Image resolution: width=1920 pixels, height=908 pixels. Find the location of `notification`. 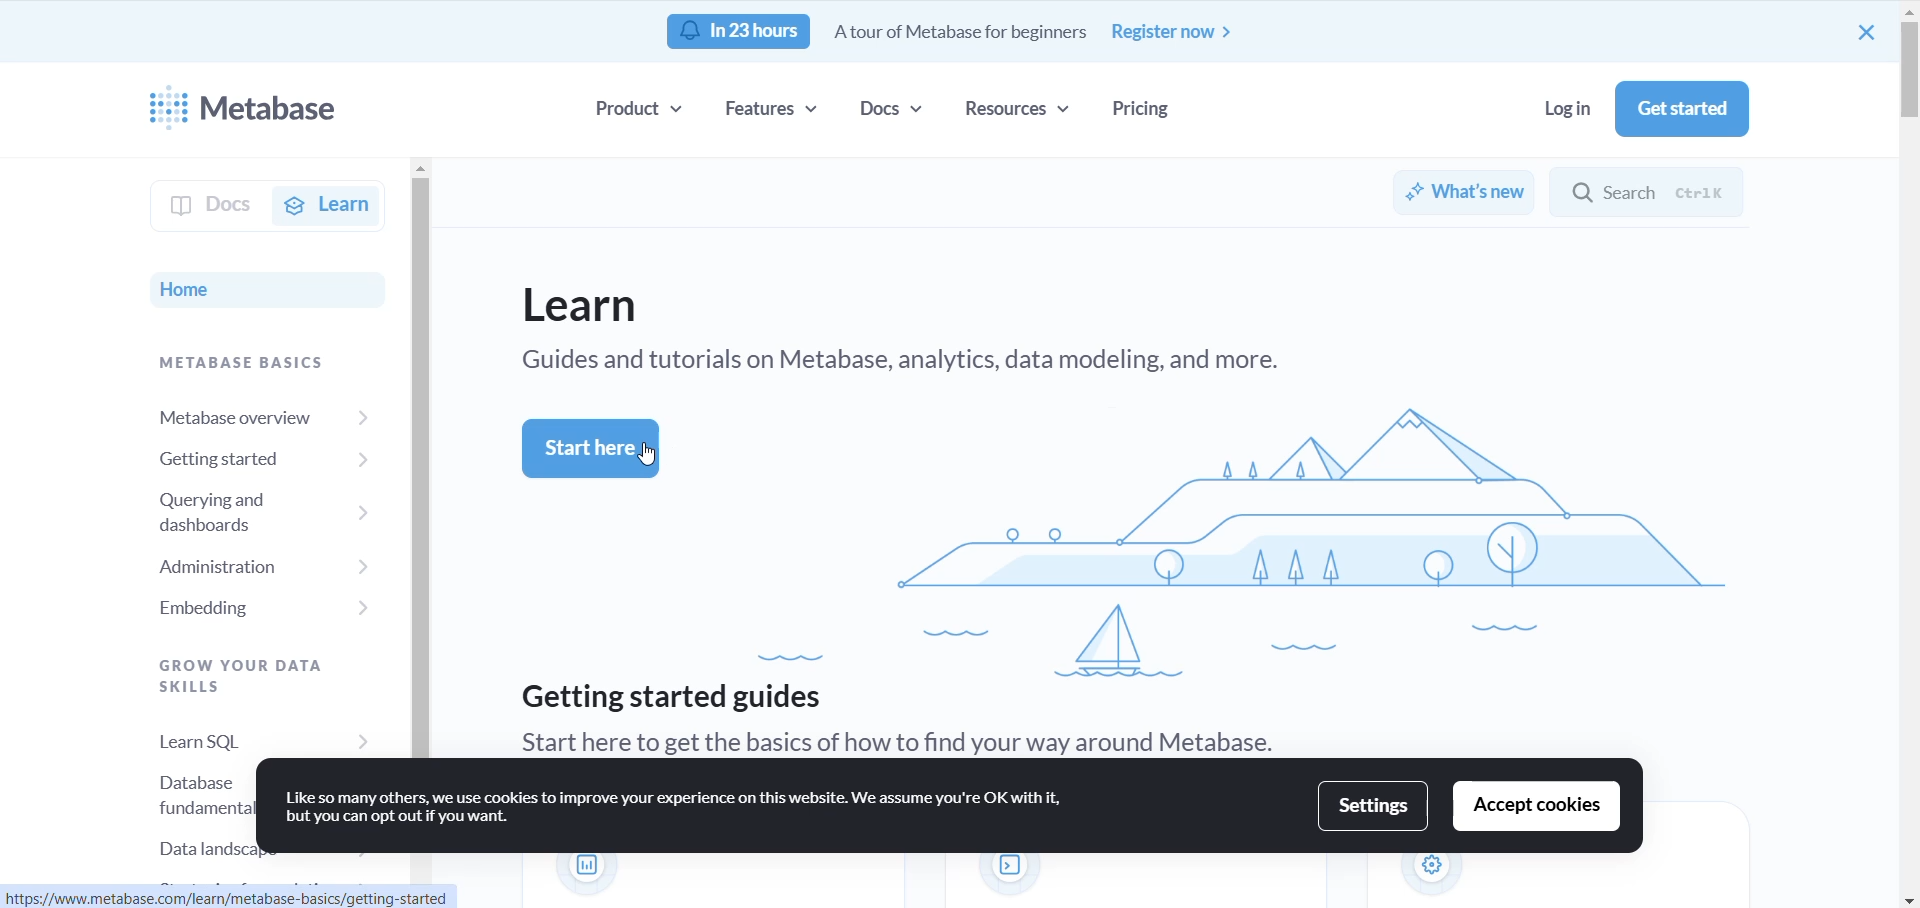

notification is located at coordinates (739, 32).